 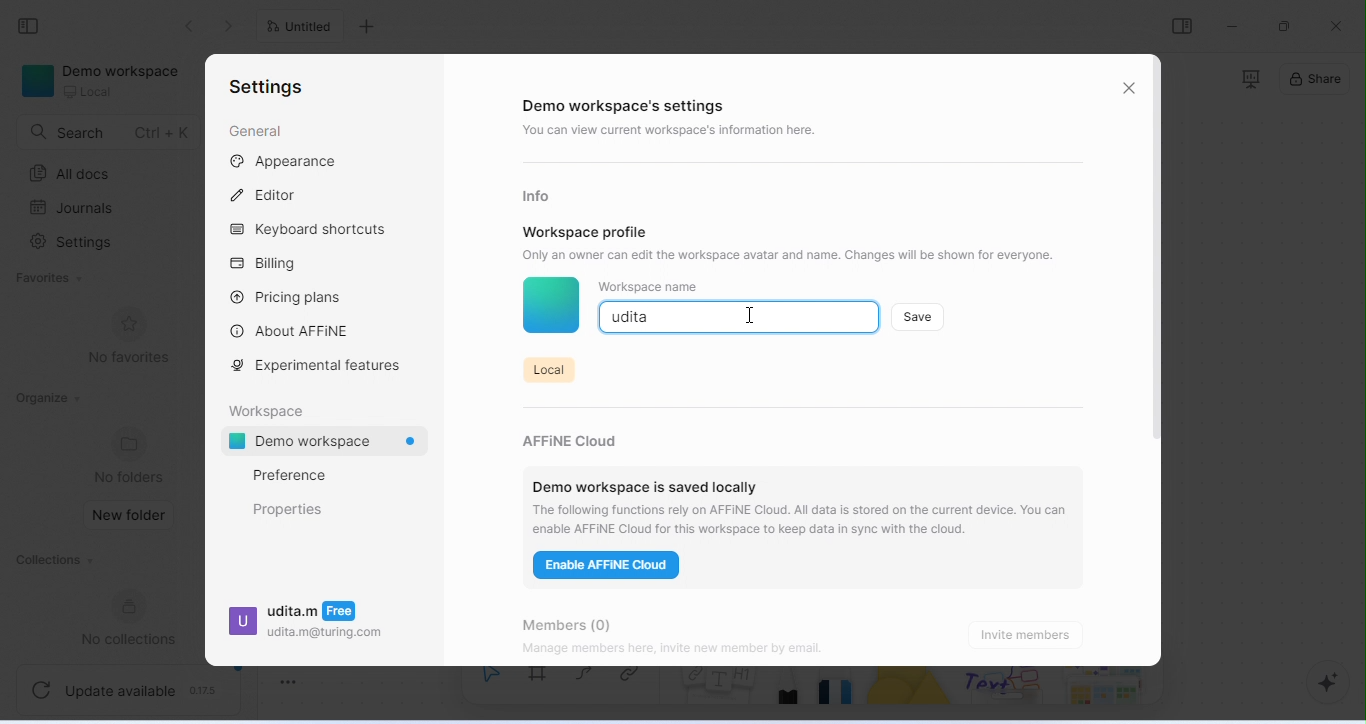 I want to click on workspace profile, so click(x=586, y=231).